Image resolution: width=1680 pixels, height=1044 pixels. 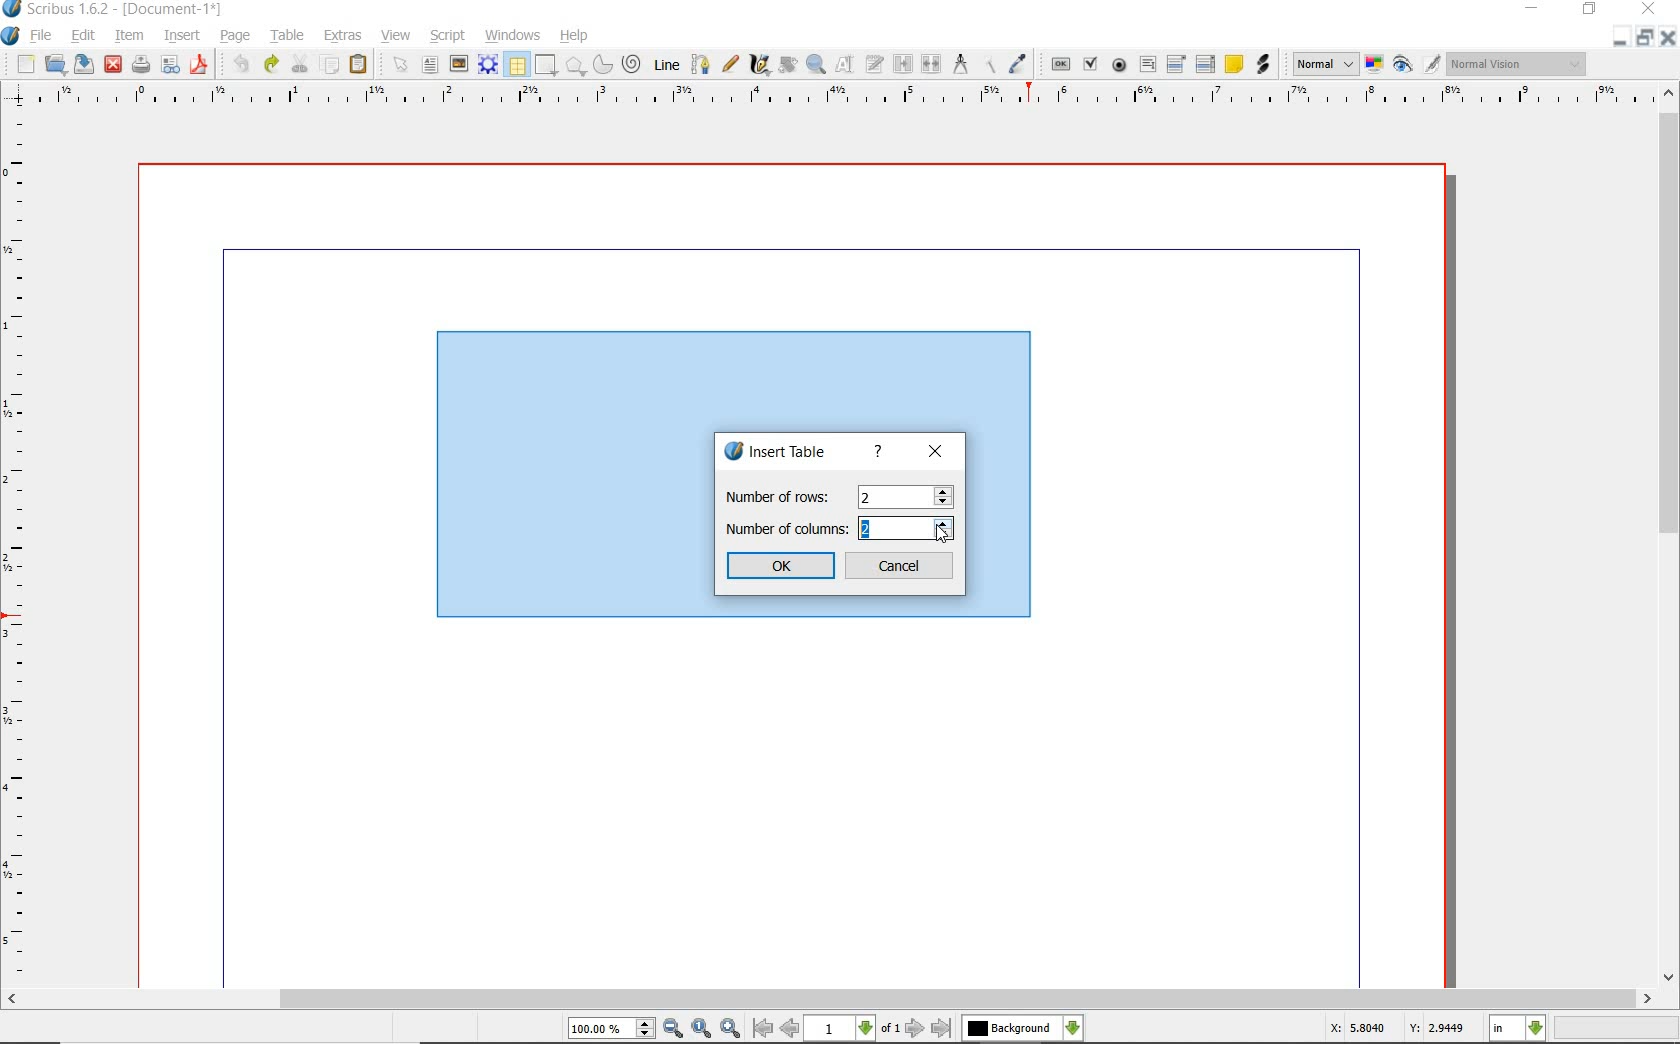 What do you see at coordinates (1022, 1028) in the screenshot?
I see `select the current layer` at bounding box center [1022, 1028].